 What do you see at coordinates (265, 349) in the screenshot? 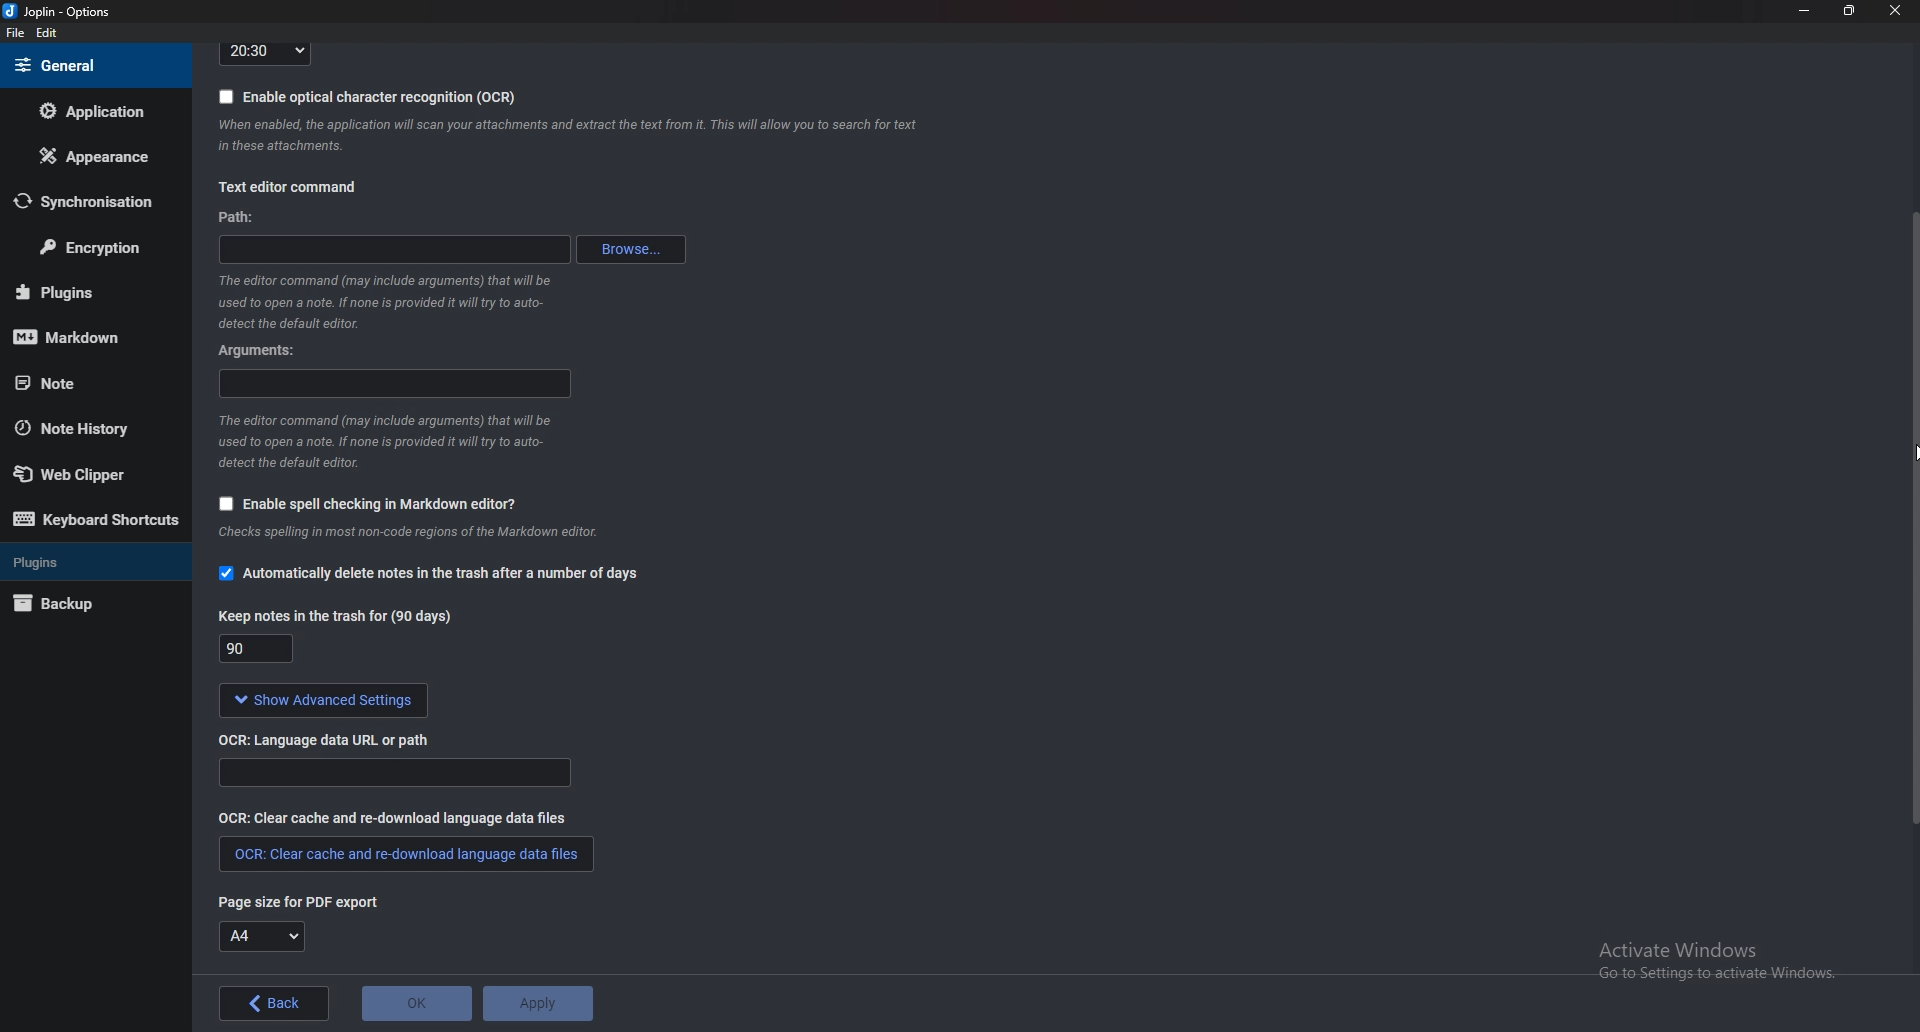
I see `Arguments` at bounding box center [265, 349].